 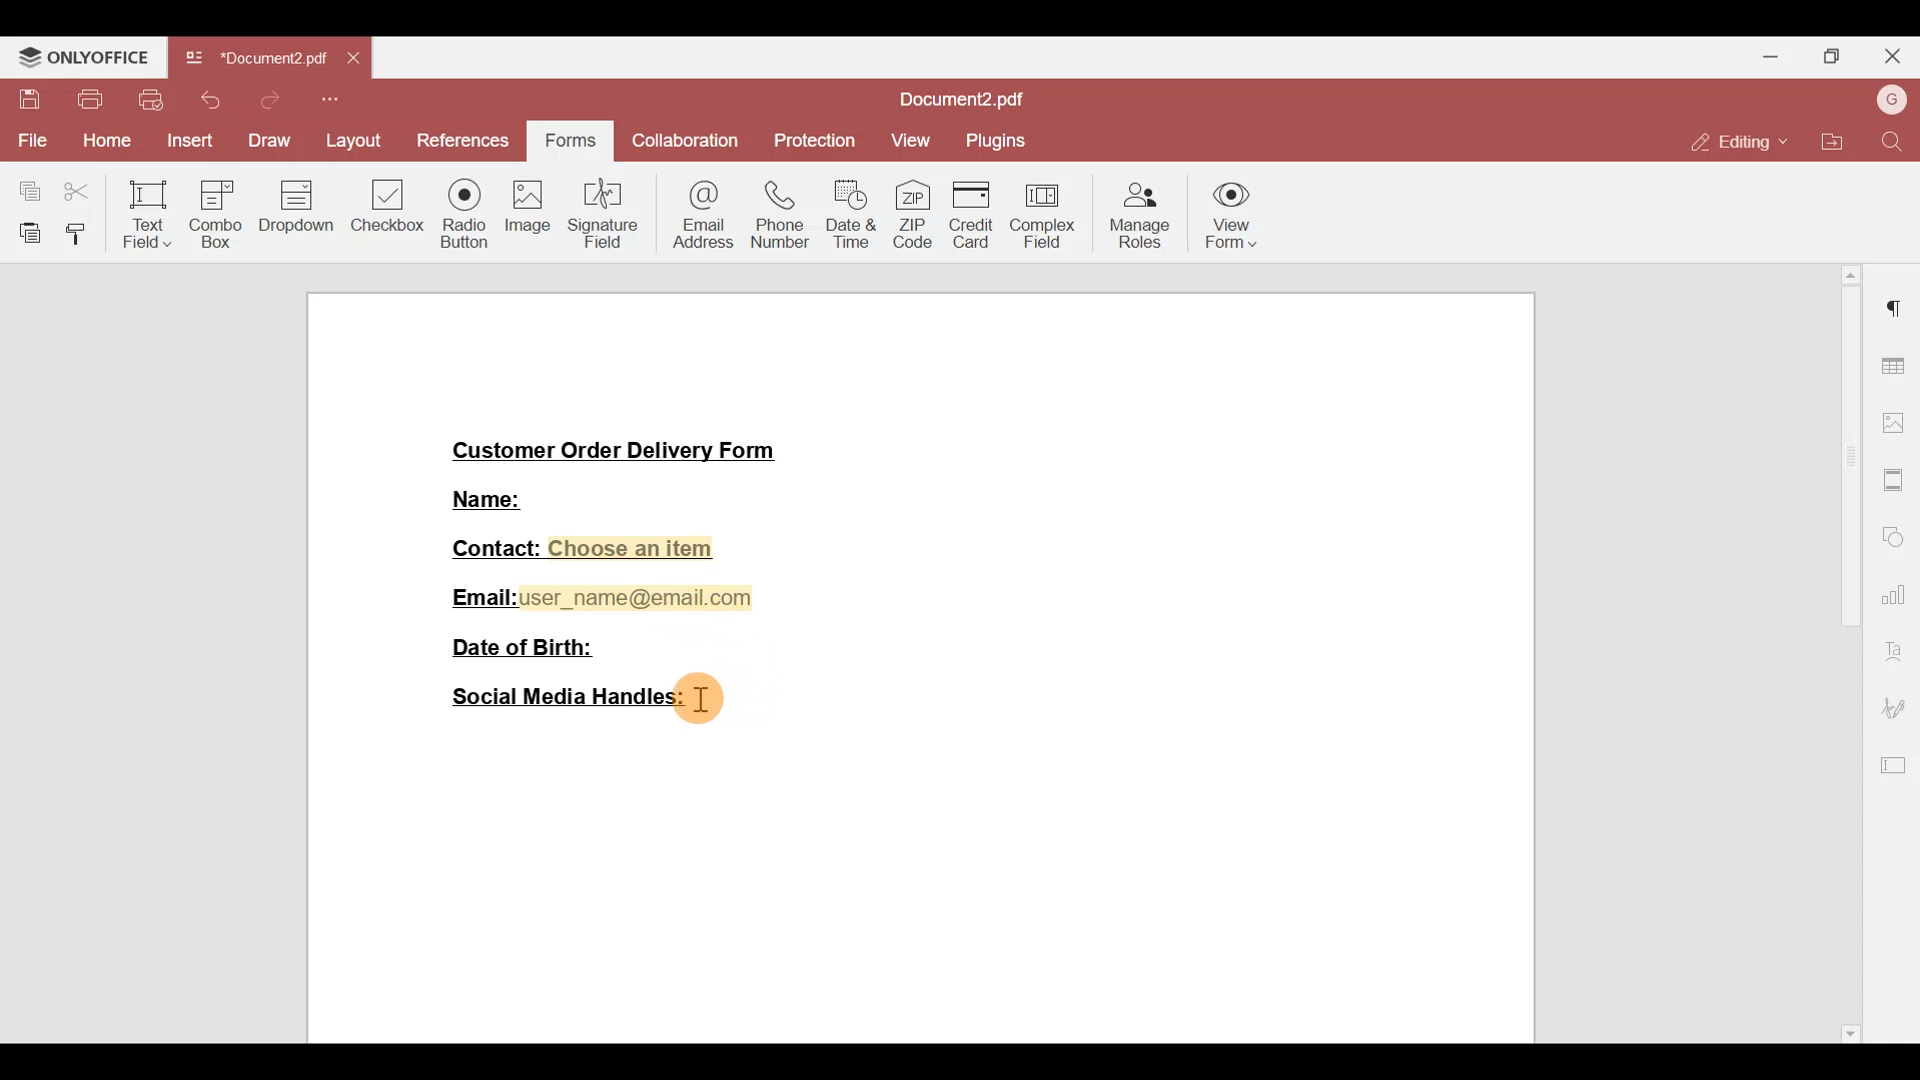 What do you see at coordinates (612, 445) in the screenshot?
I see `Customer Order Delivery Form` at bounding box center [612, 445].